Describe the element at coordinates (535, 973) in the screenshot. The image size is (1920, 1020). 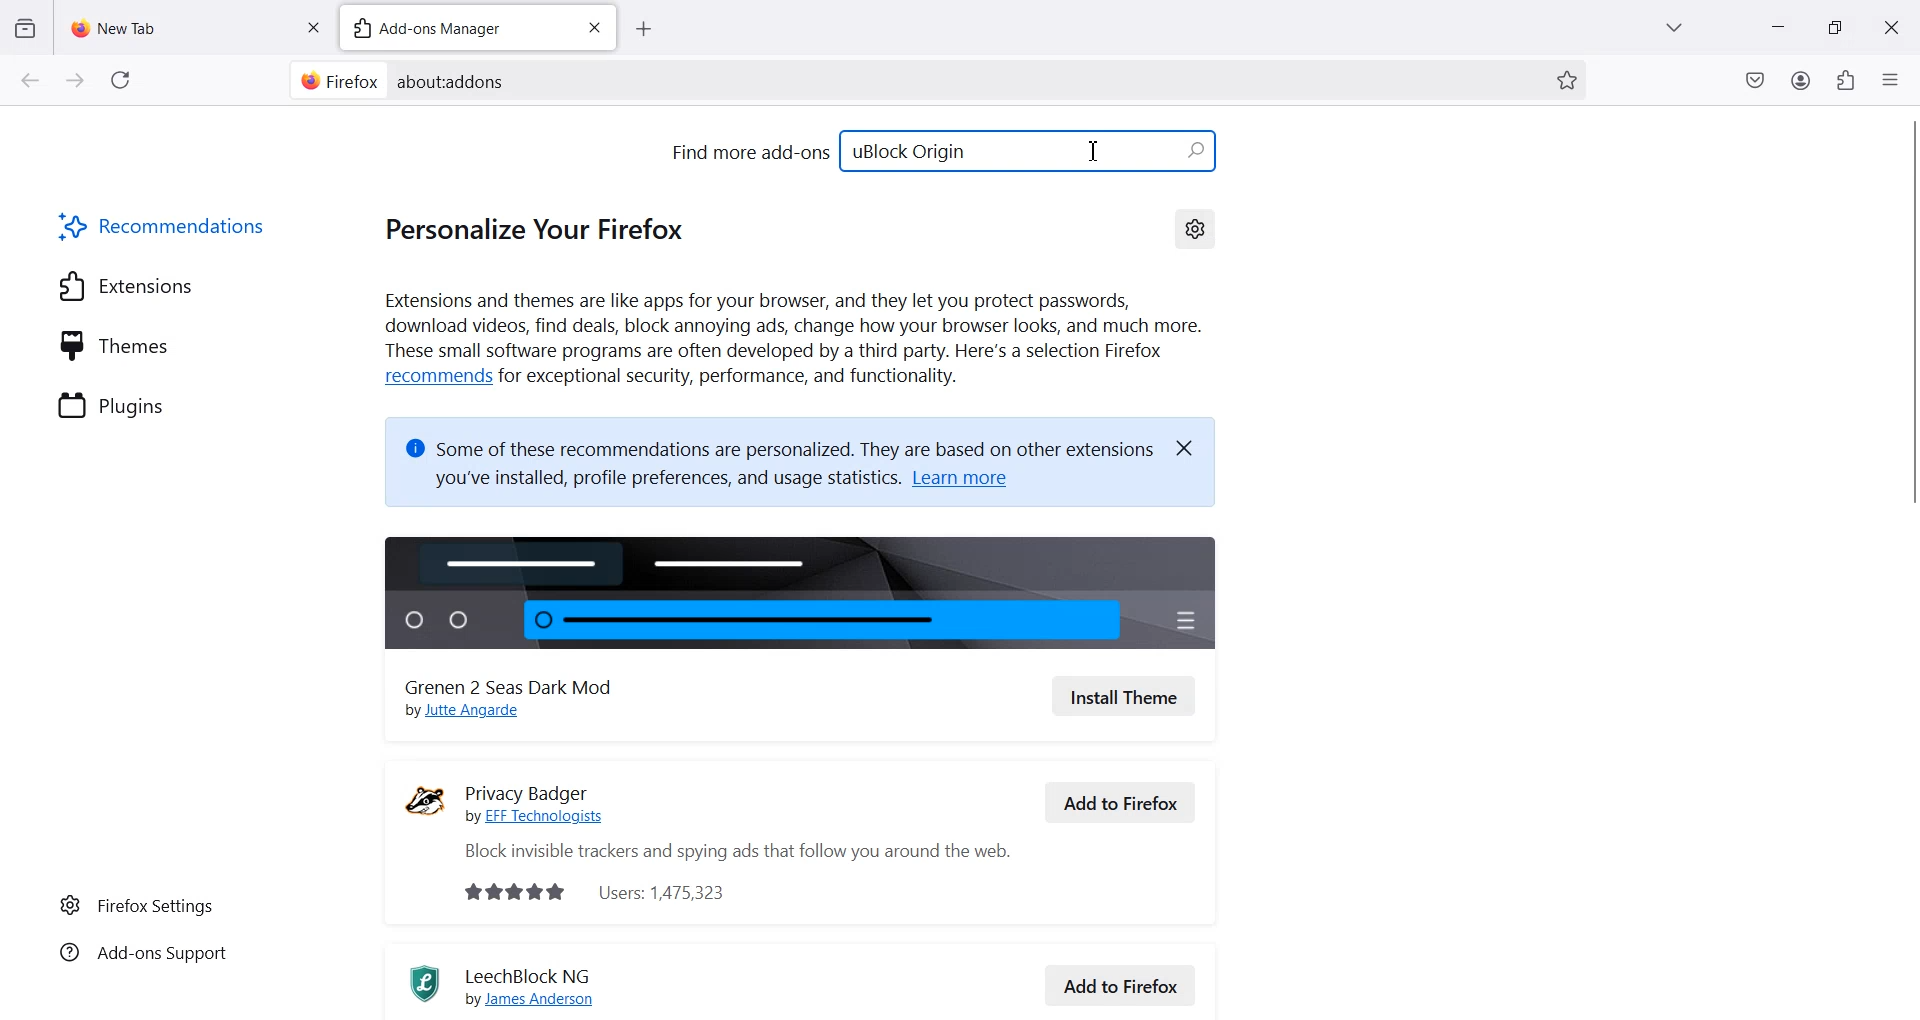
I see `LeechBlock NG` at that location.